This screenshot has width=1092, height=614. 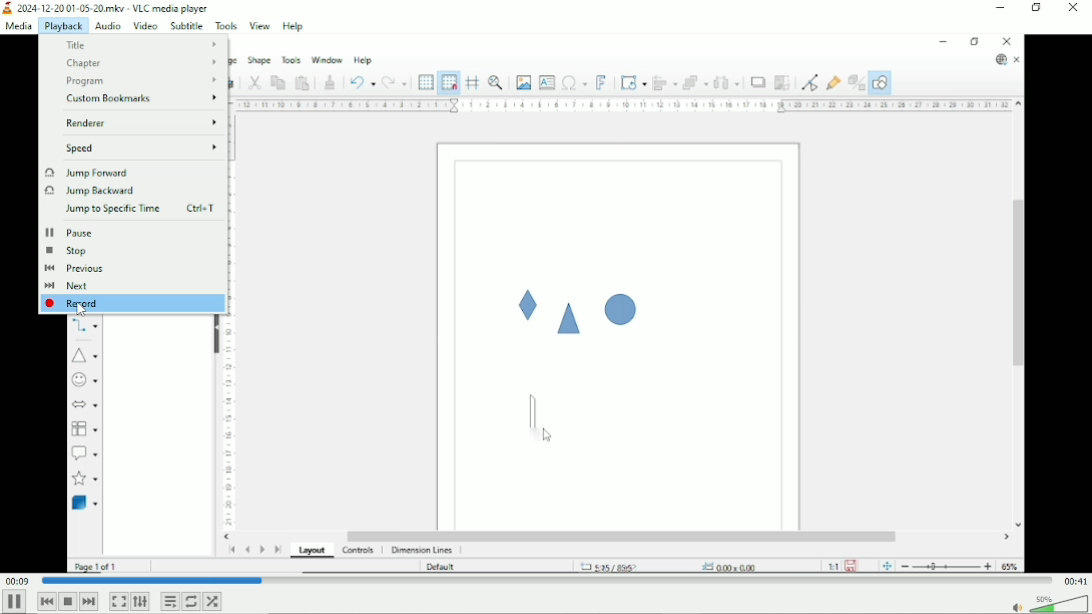 I want to click on Audio, so click(x=107, y=26).